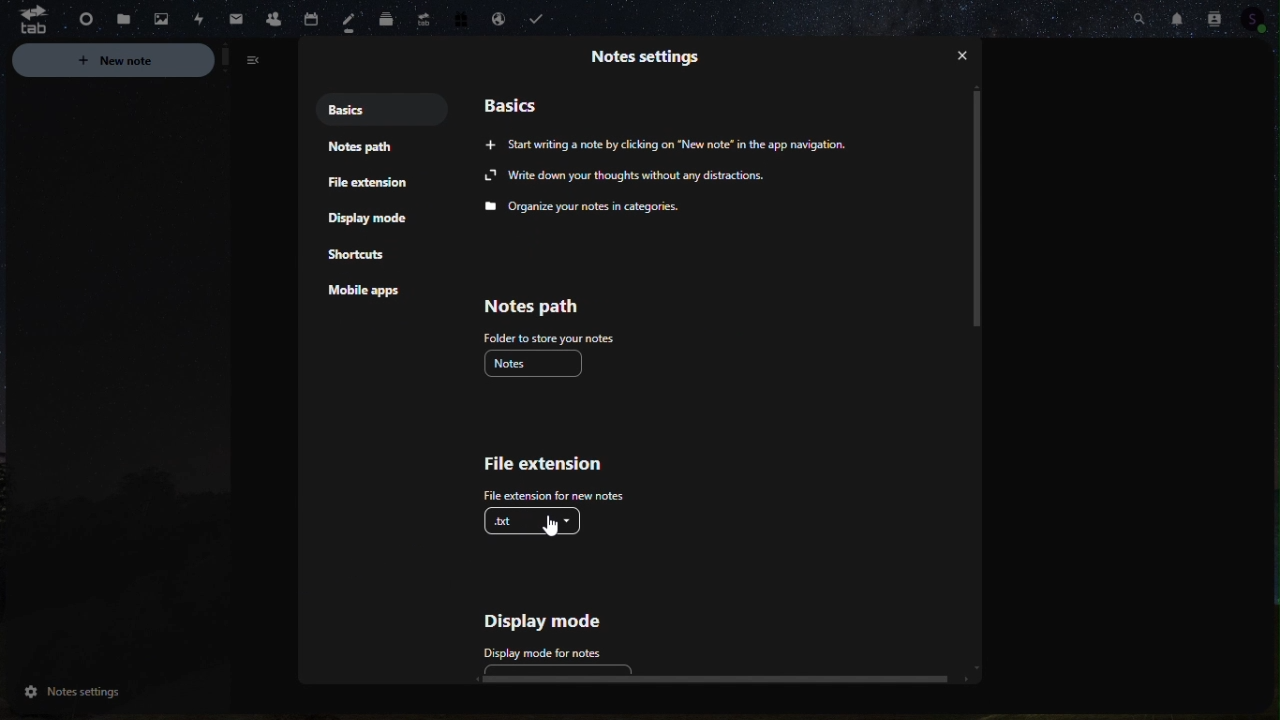 The width and height of the screenshot is (1280, 720). Describe the element at coordinates (377, 296) in the screenshot. I see `mobile apps` at that location.